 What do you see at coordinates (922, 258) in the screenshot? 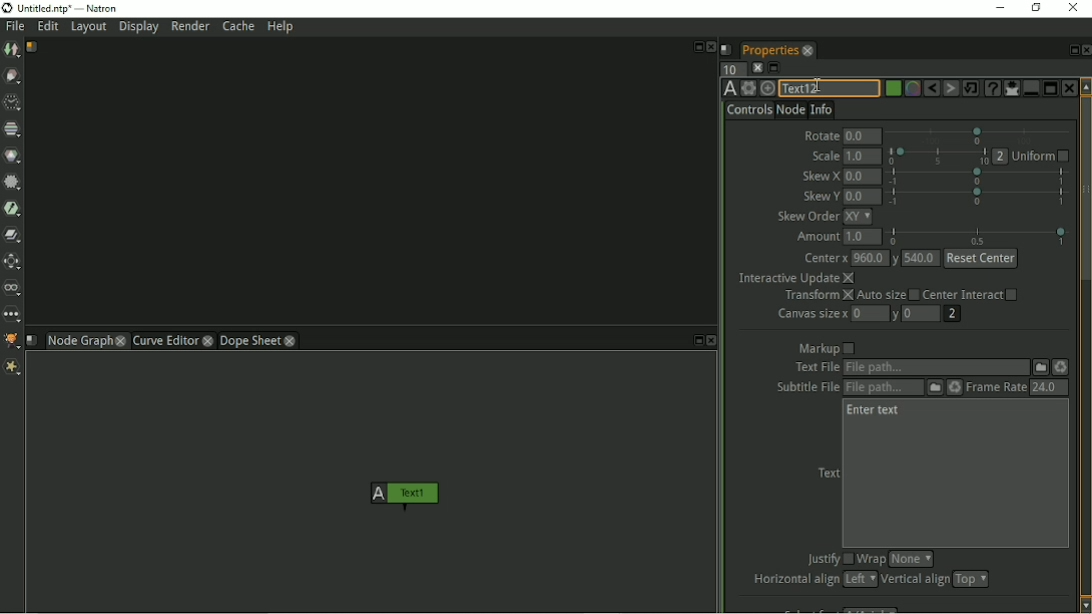
I see `540` at bounding box center [922, 258].